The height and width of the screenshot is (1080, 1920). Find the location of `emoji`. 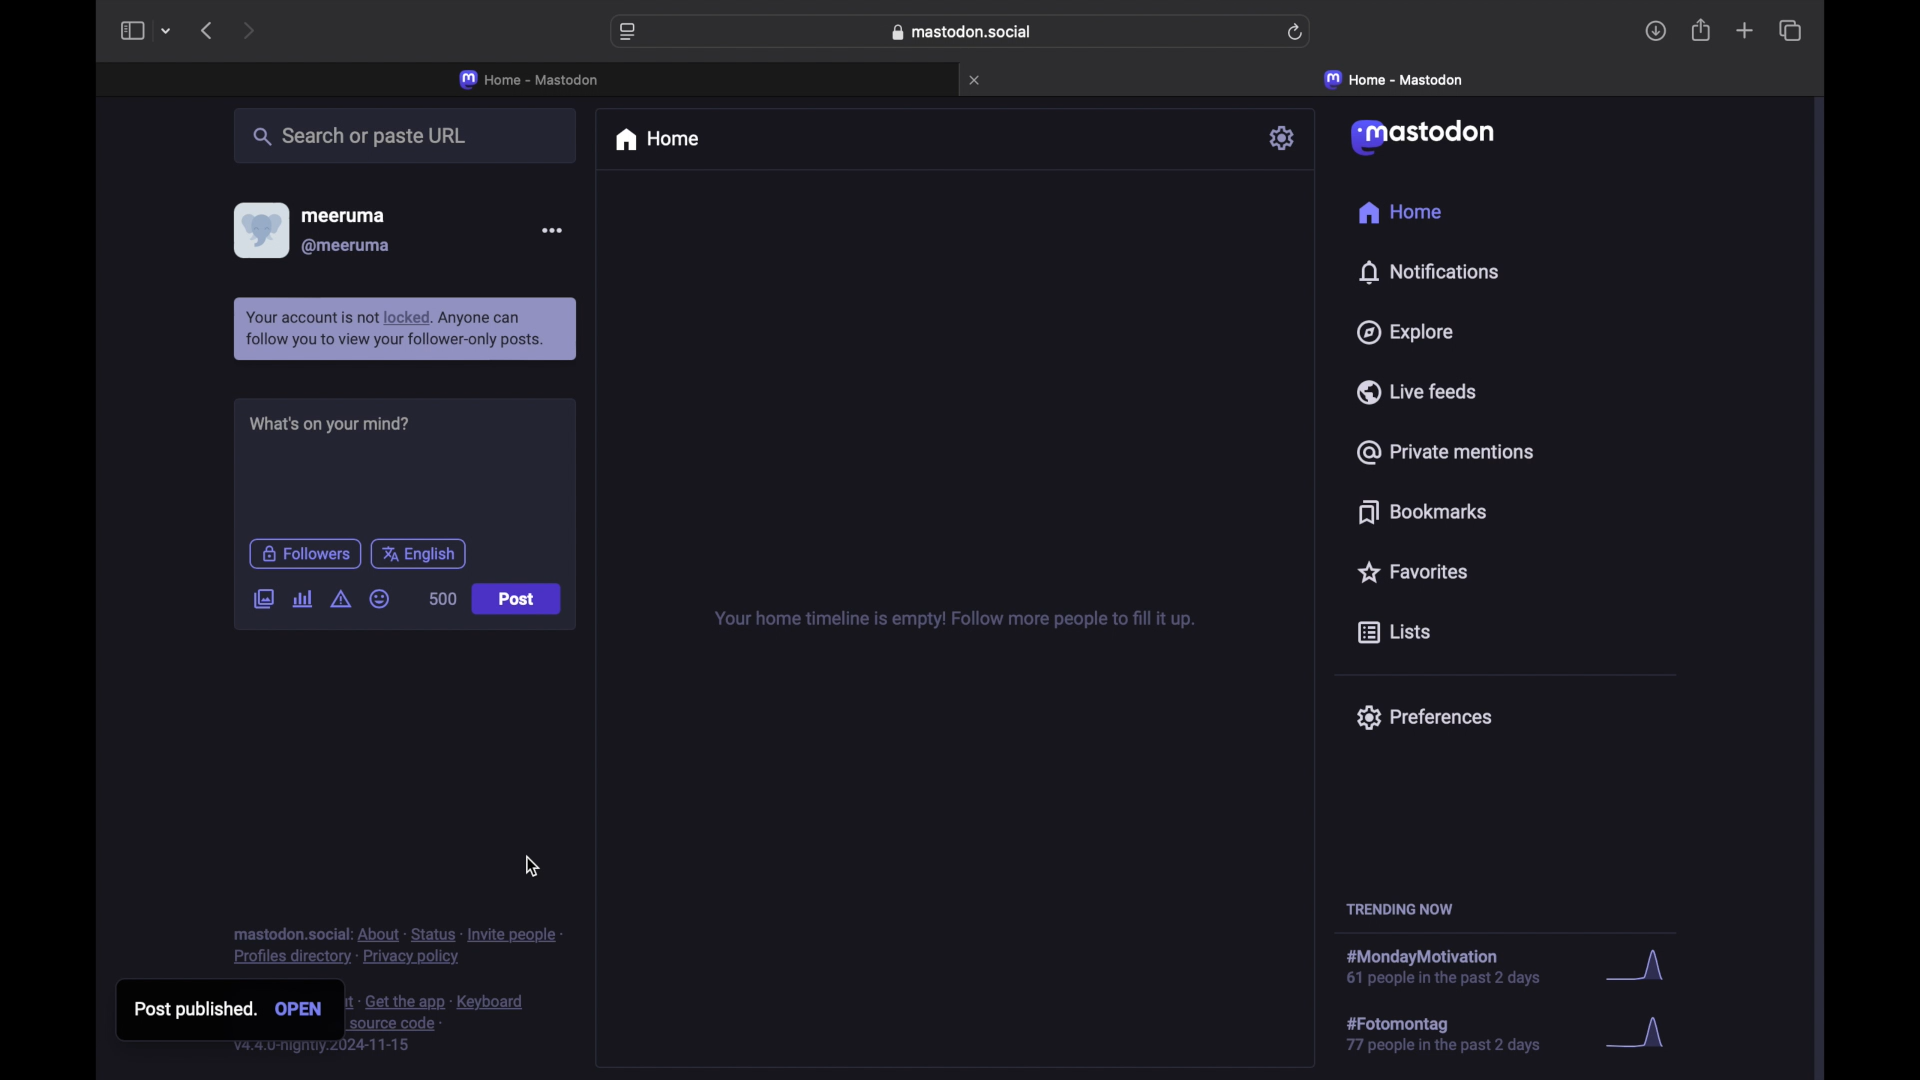

emoji is located at coordinates (380, 600).